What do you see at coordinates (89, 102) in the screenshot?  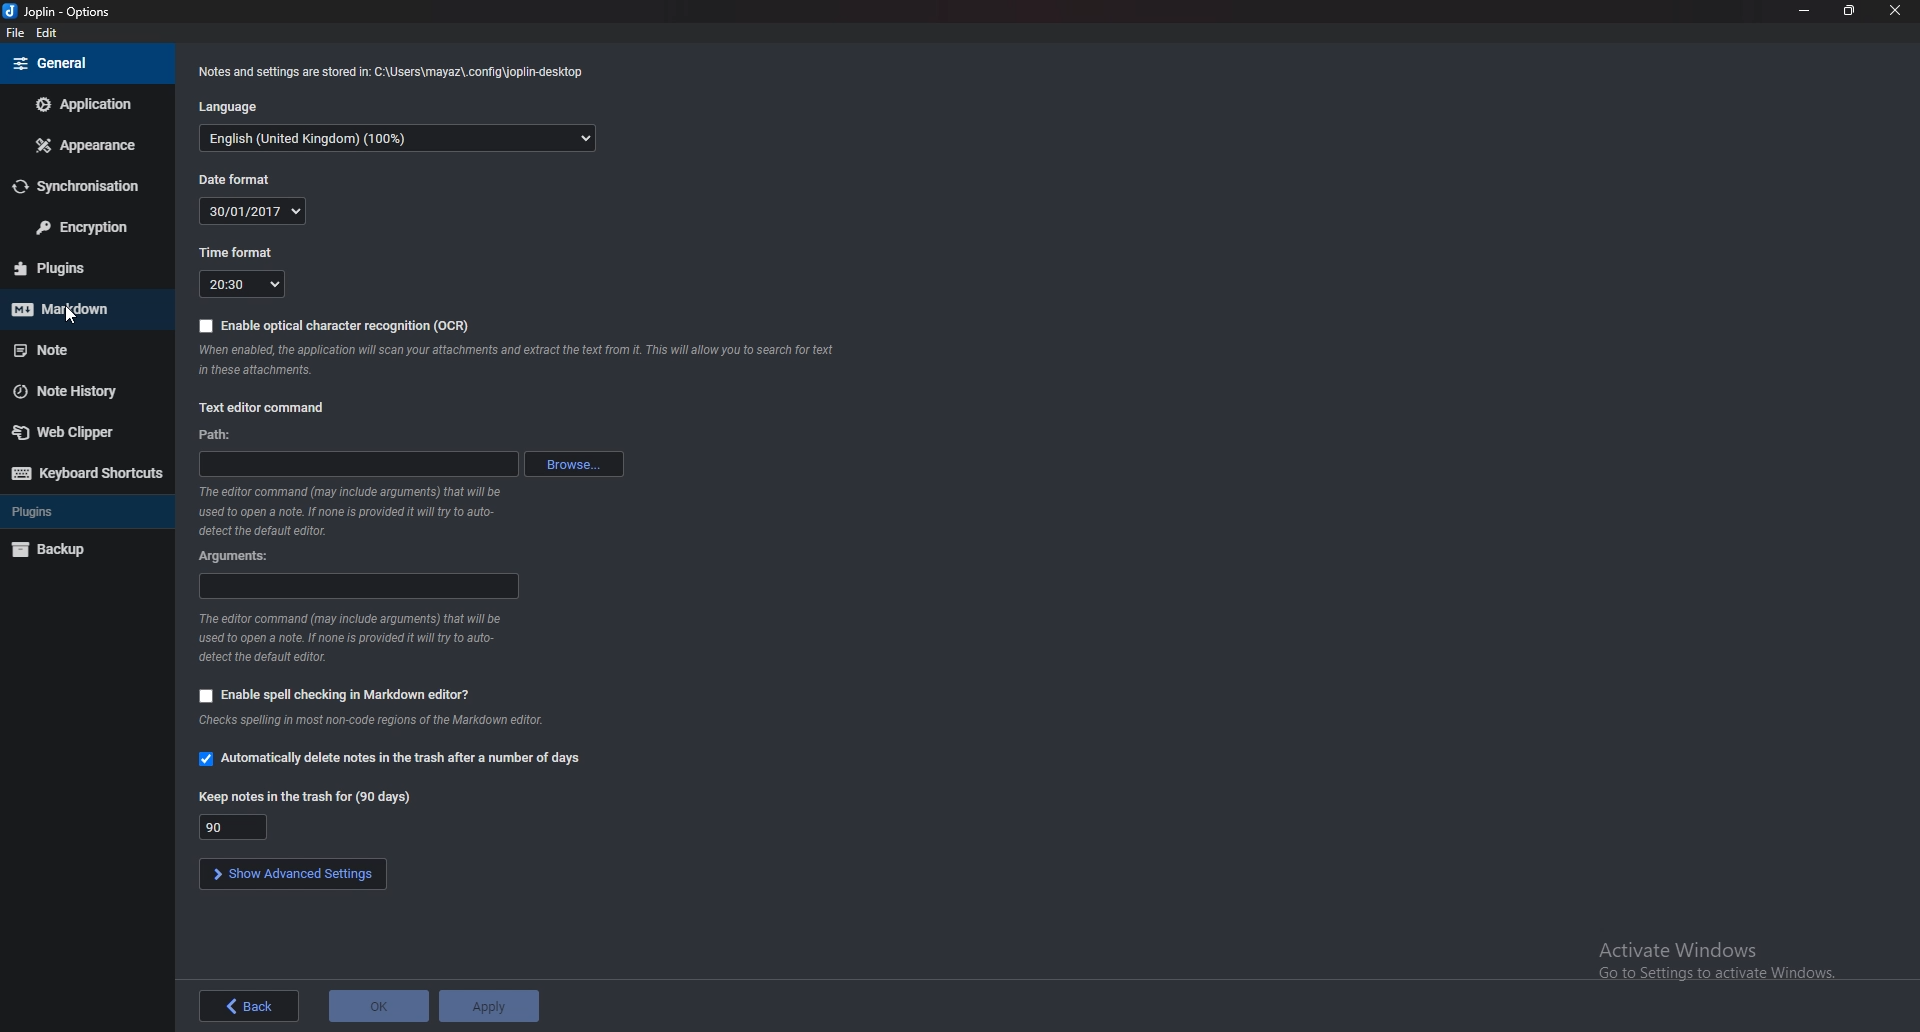 I see `Application` at bounding box center [89, 102].